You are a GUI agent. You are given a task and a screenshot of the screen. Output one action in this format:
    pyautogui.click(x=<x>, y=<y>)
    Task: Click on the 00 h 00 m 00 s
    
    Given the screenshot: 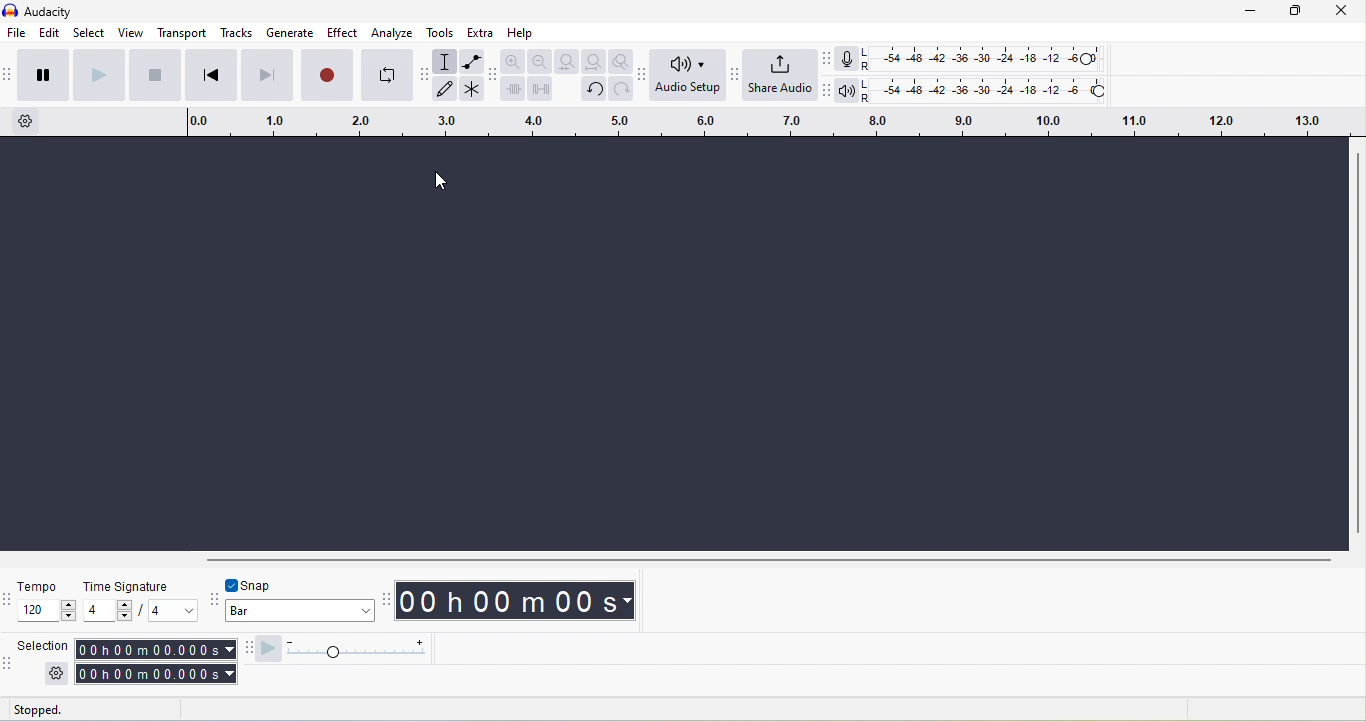 What is the action you would take?
    pyautogui.click(x=156, y=660)
    